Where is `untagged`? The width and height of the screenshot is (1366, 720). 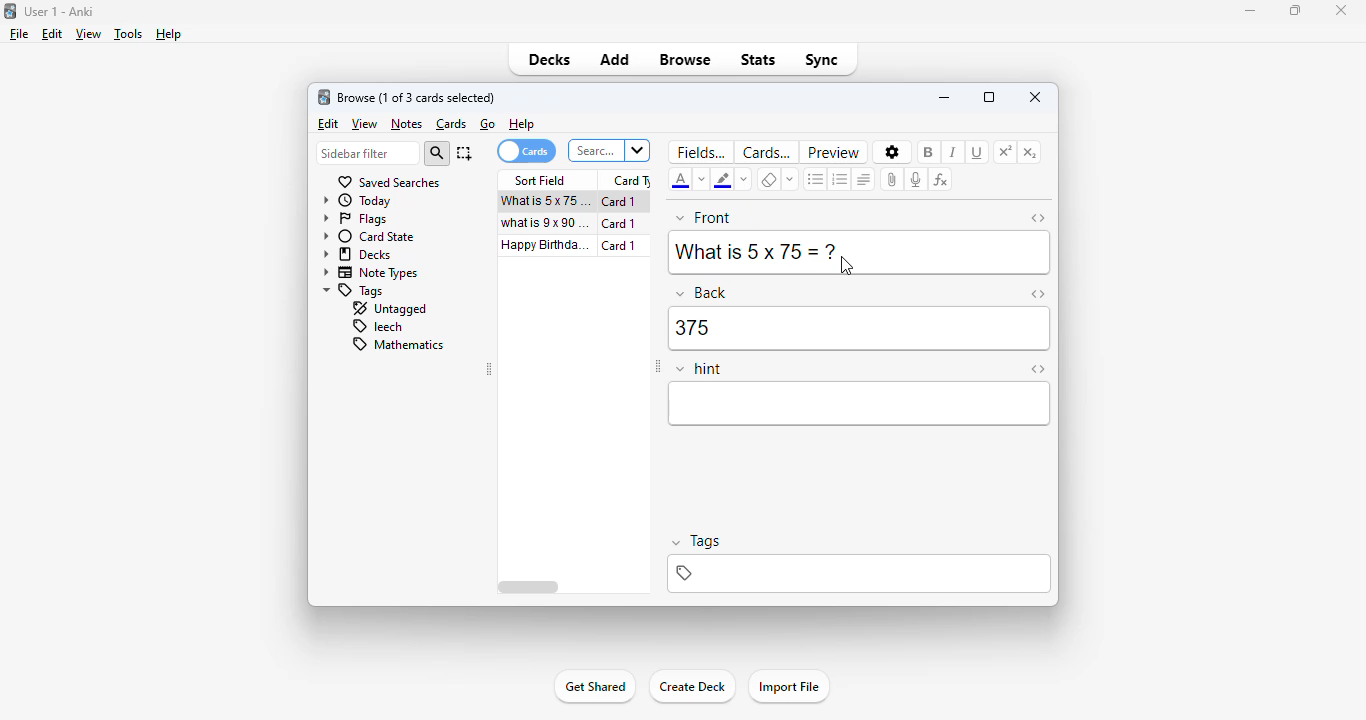
untagged is located at coordinates (391, 309).